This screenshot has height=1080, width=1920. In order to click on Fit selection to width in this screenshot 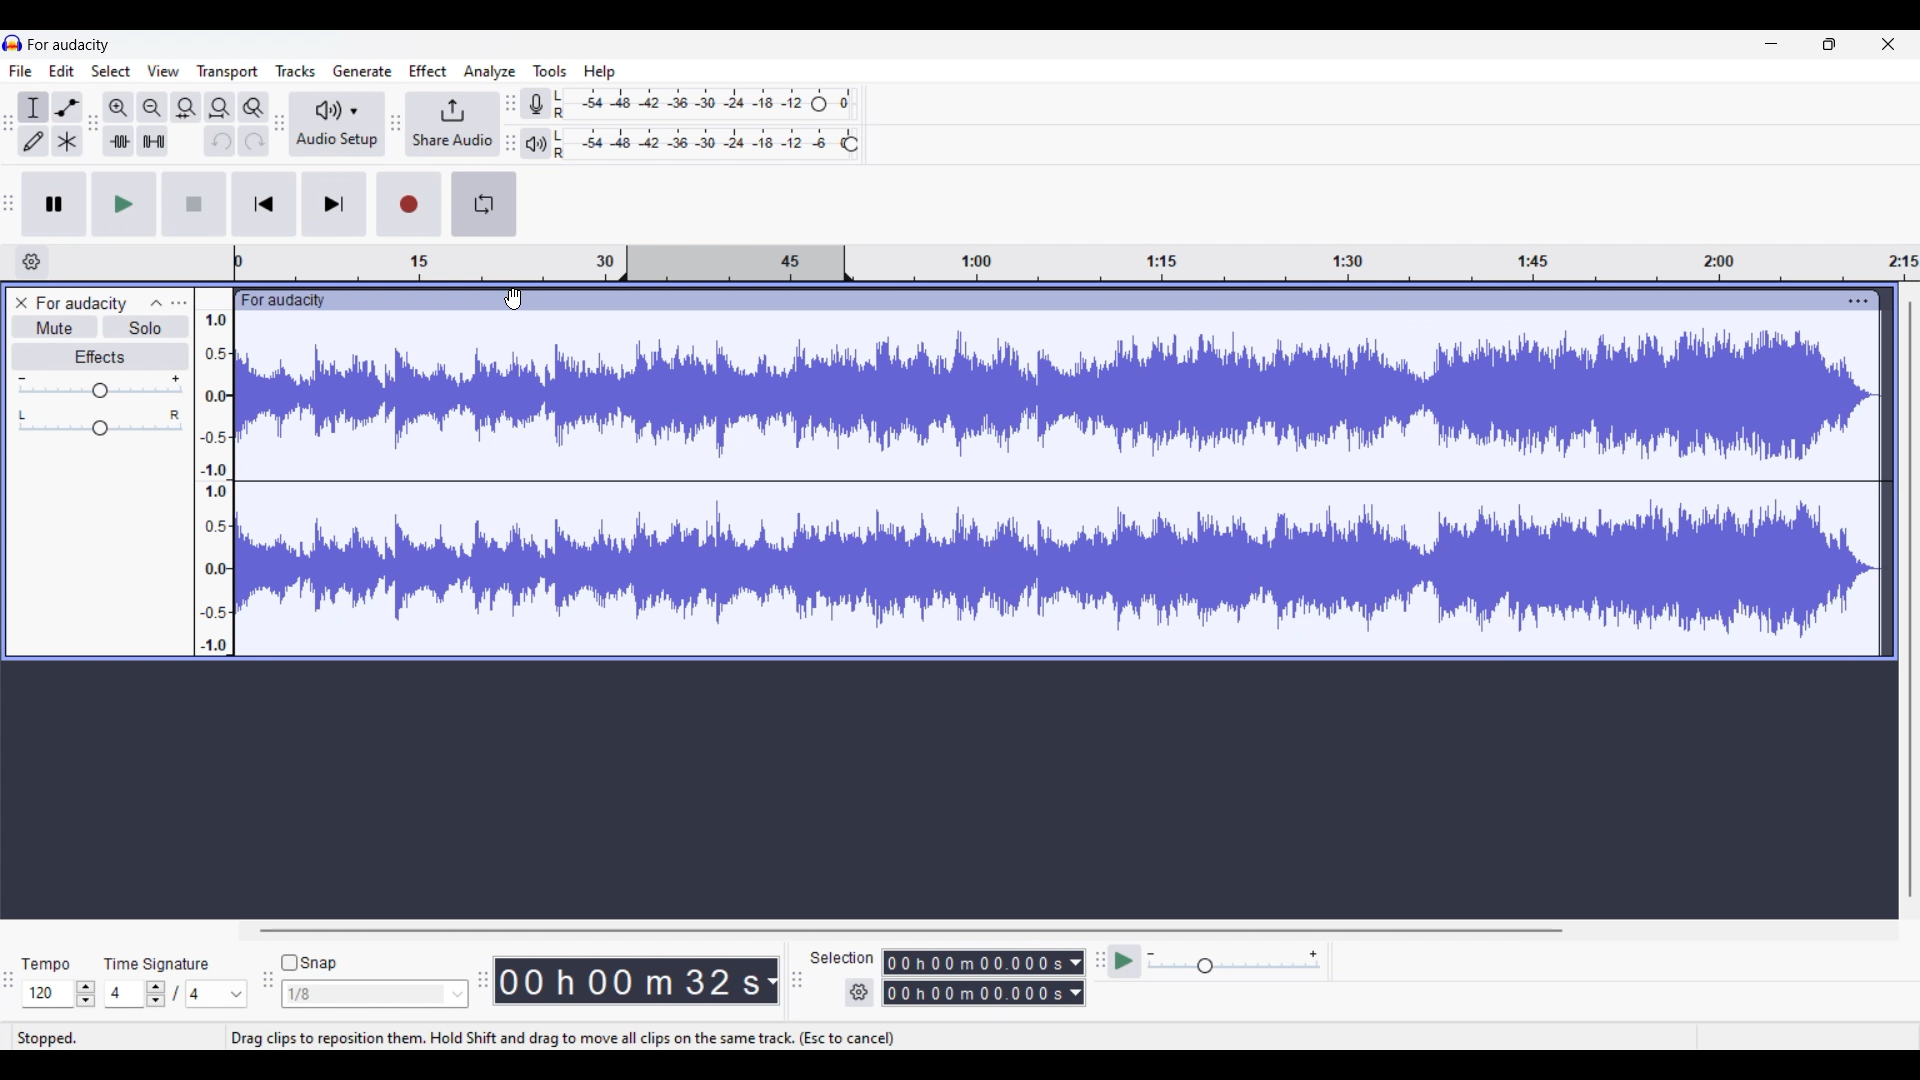, I will do `click(186, 107)`.